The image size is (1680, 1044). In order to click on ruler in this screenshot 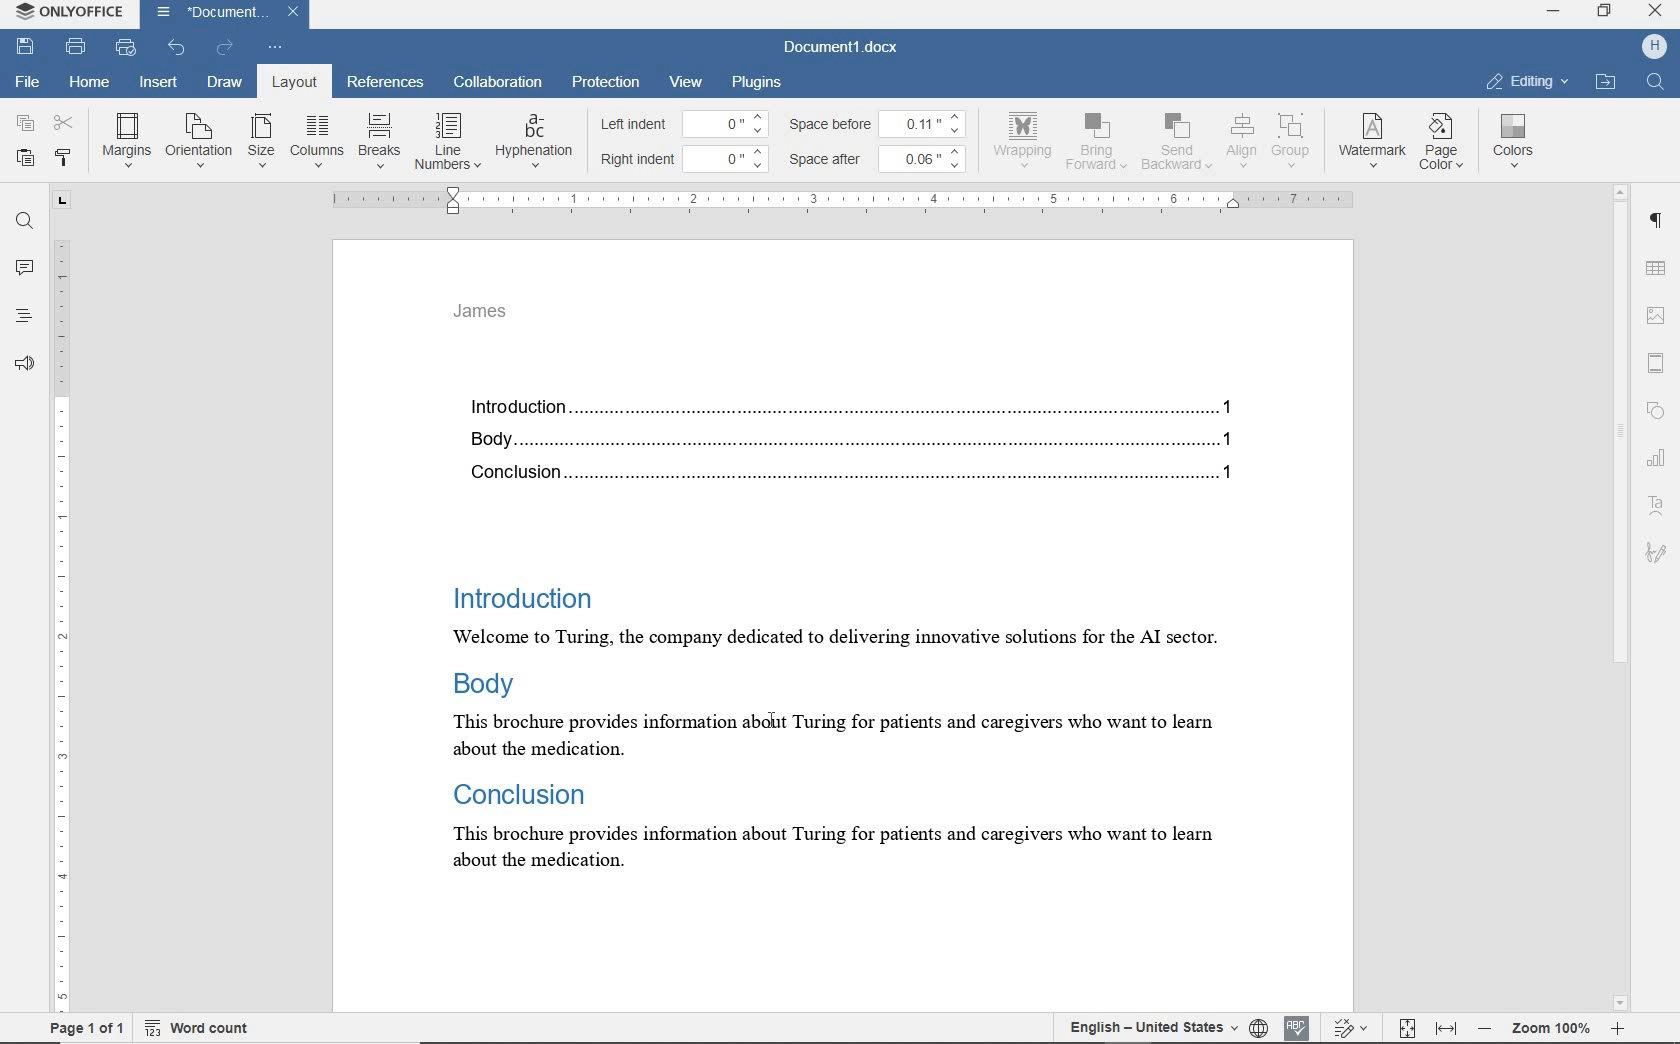, I will do `click(847, 200)`.